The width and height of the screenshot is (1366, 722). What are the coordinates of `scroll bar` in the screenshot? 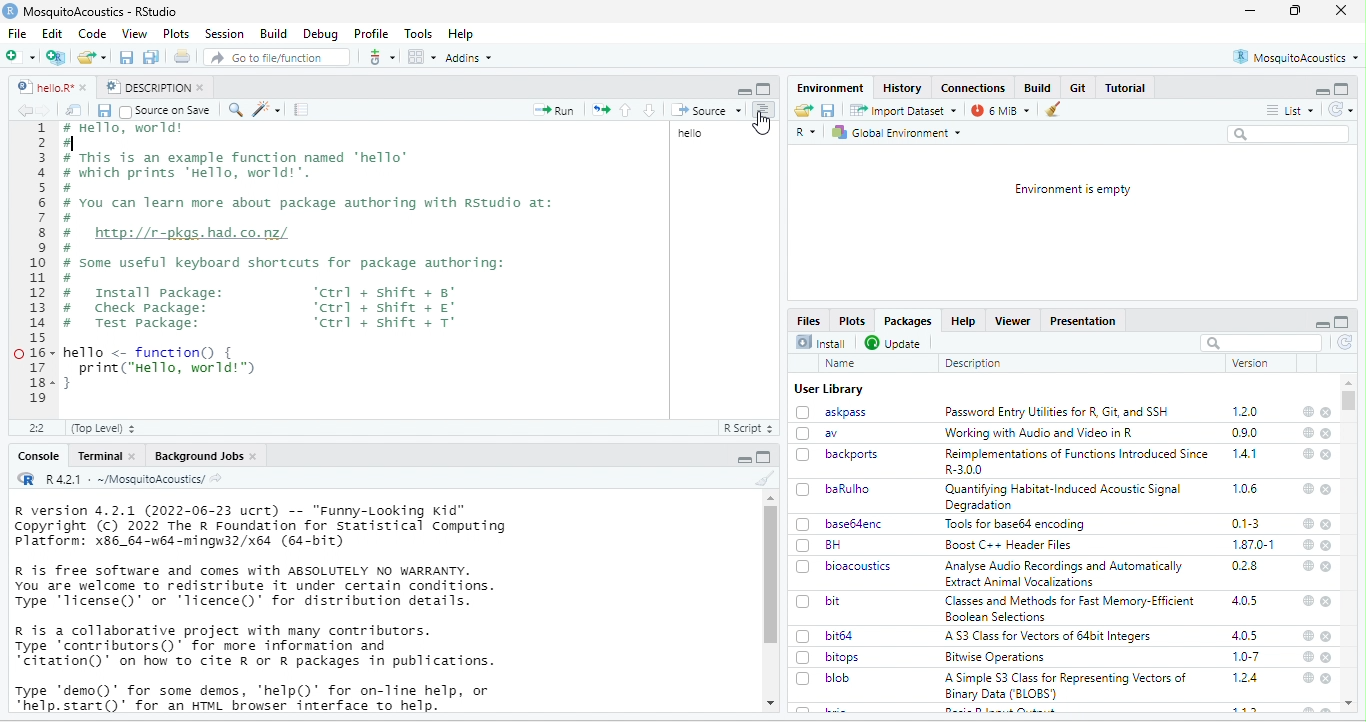 It's located at (772, 575).